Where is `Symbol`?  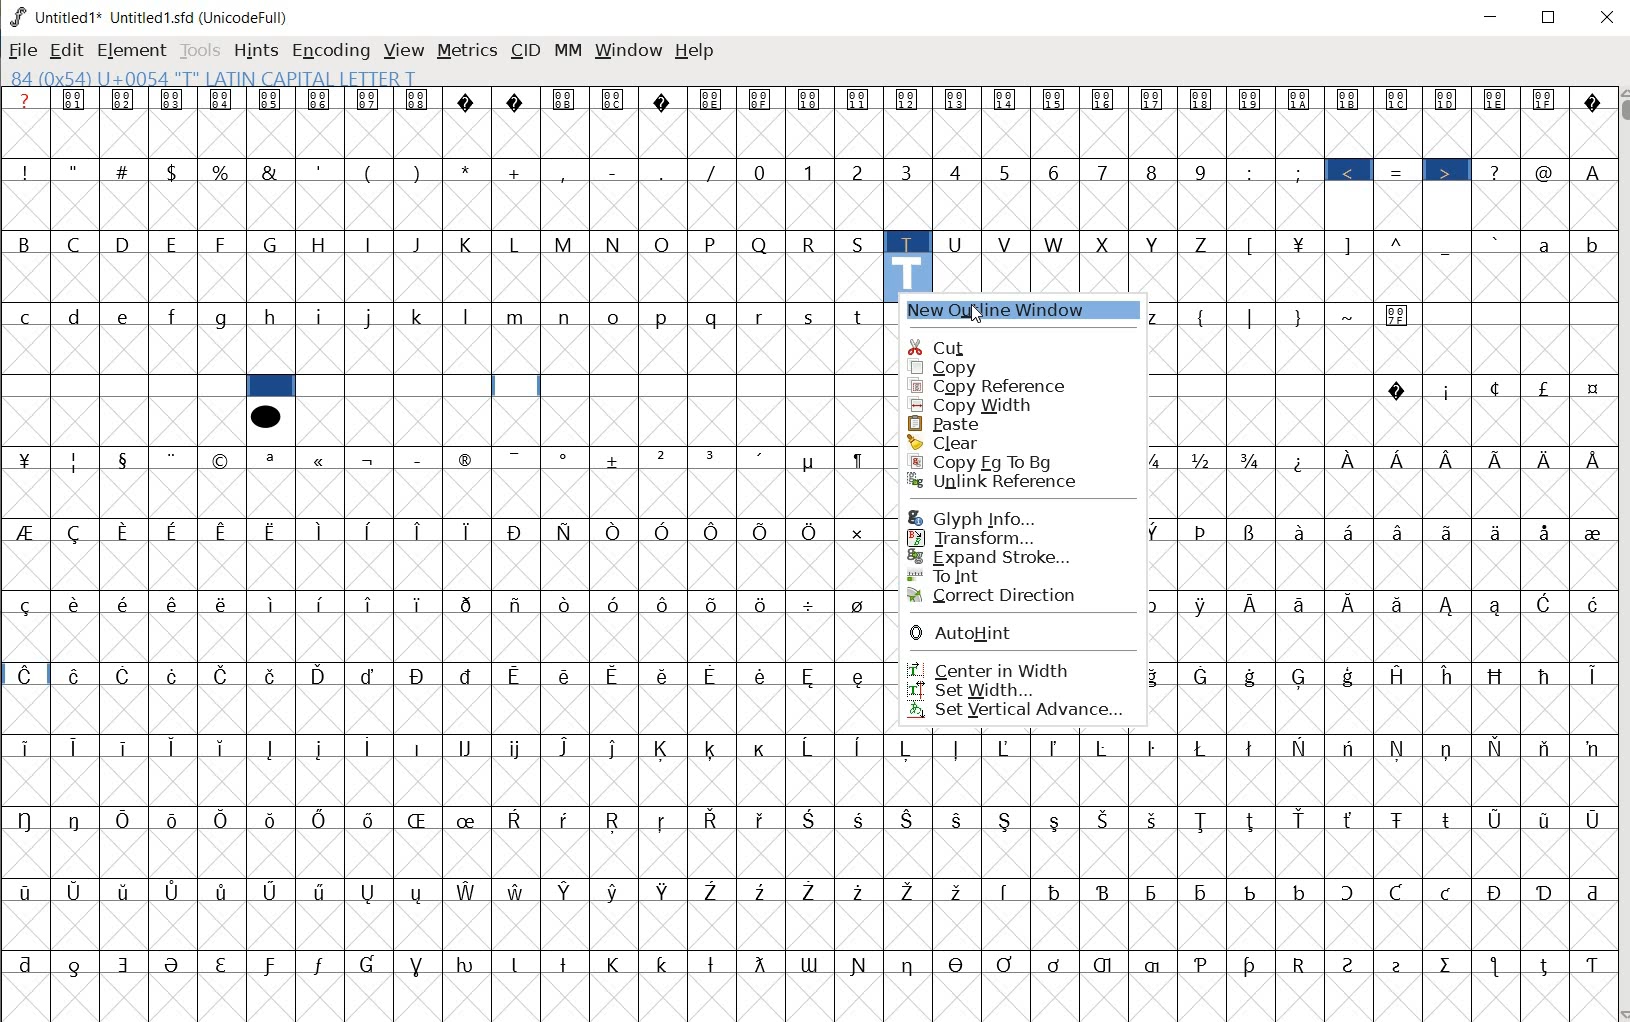 Symbol is located at coordinates (1300, 101).